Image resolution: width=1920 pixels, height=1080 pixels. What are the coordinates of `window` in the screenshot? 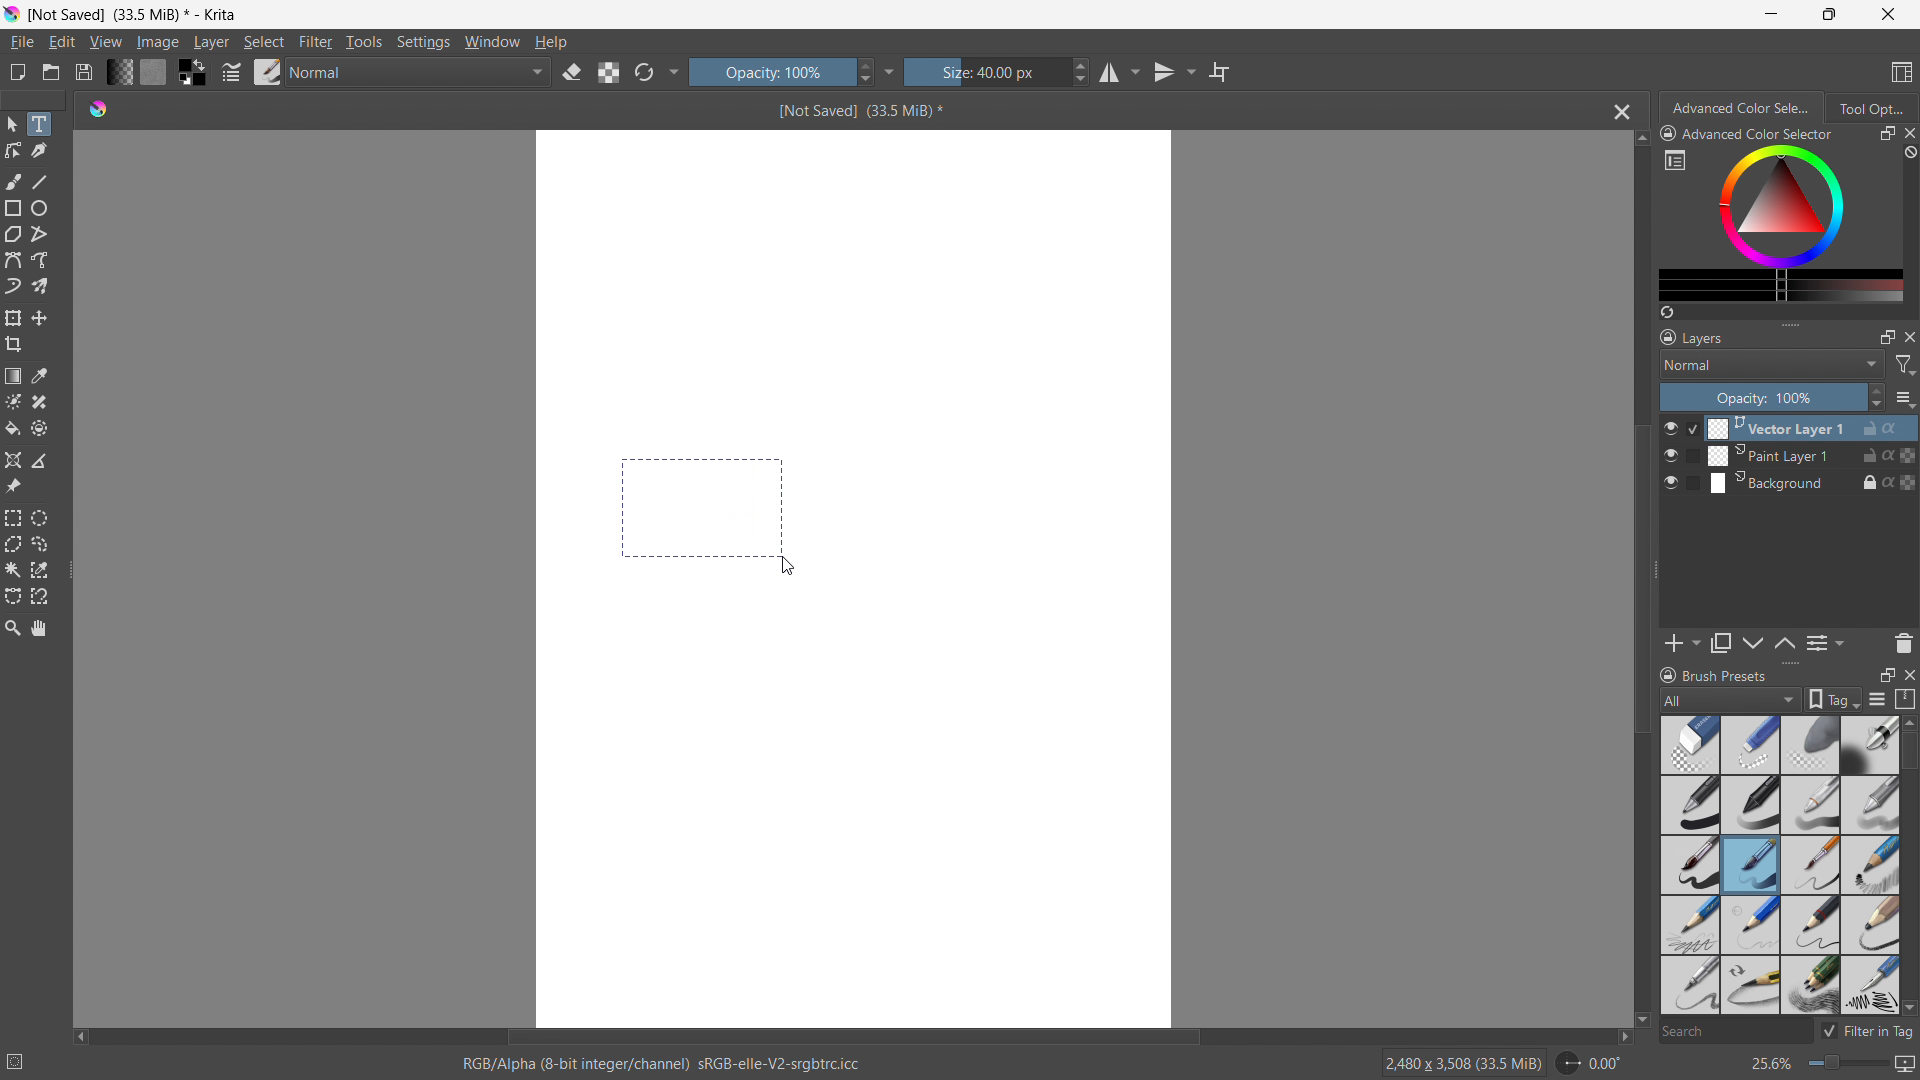 It's located at (492, 42).